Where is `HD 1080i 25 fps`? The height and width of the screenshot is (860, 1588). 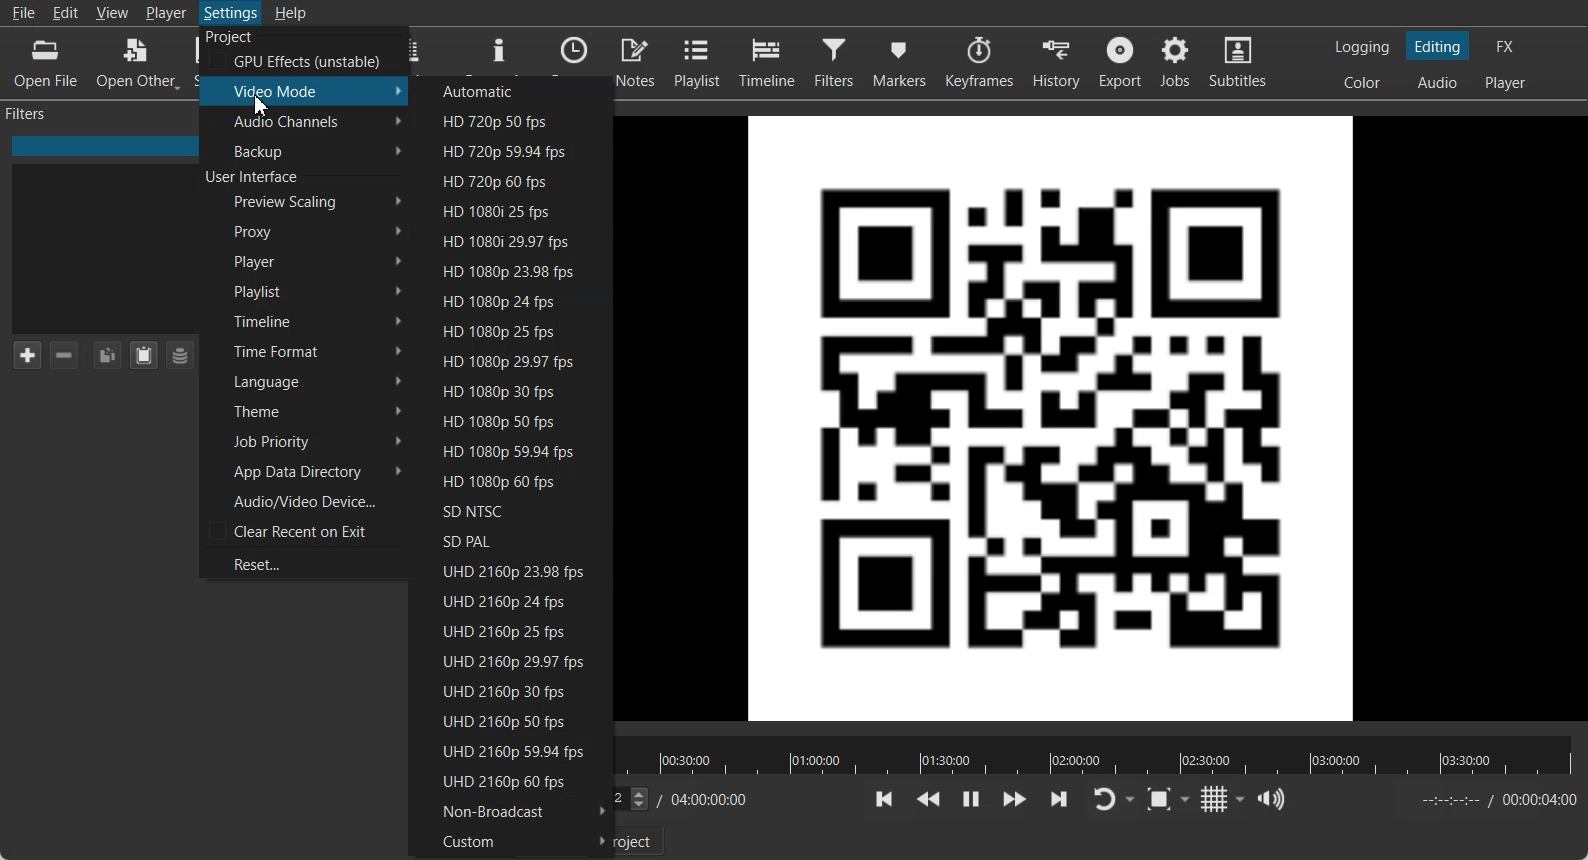
HD 1080i 25 fps is located at coordinates (506, 211).